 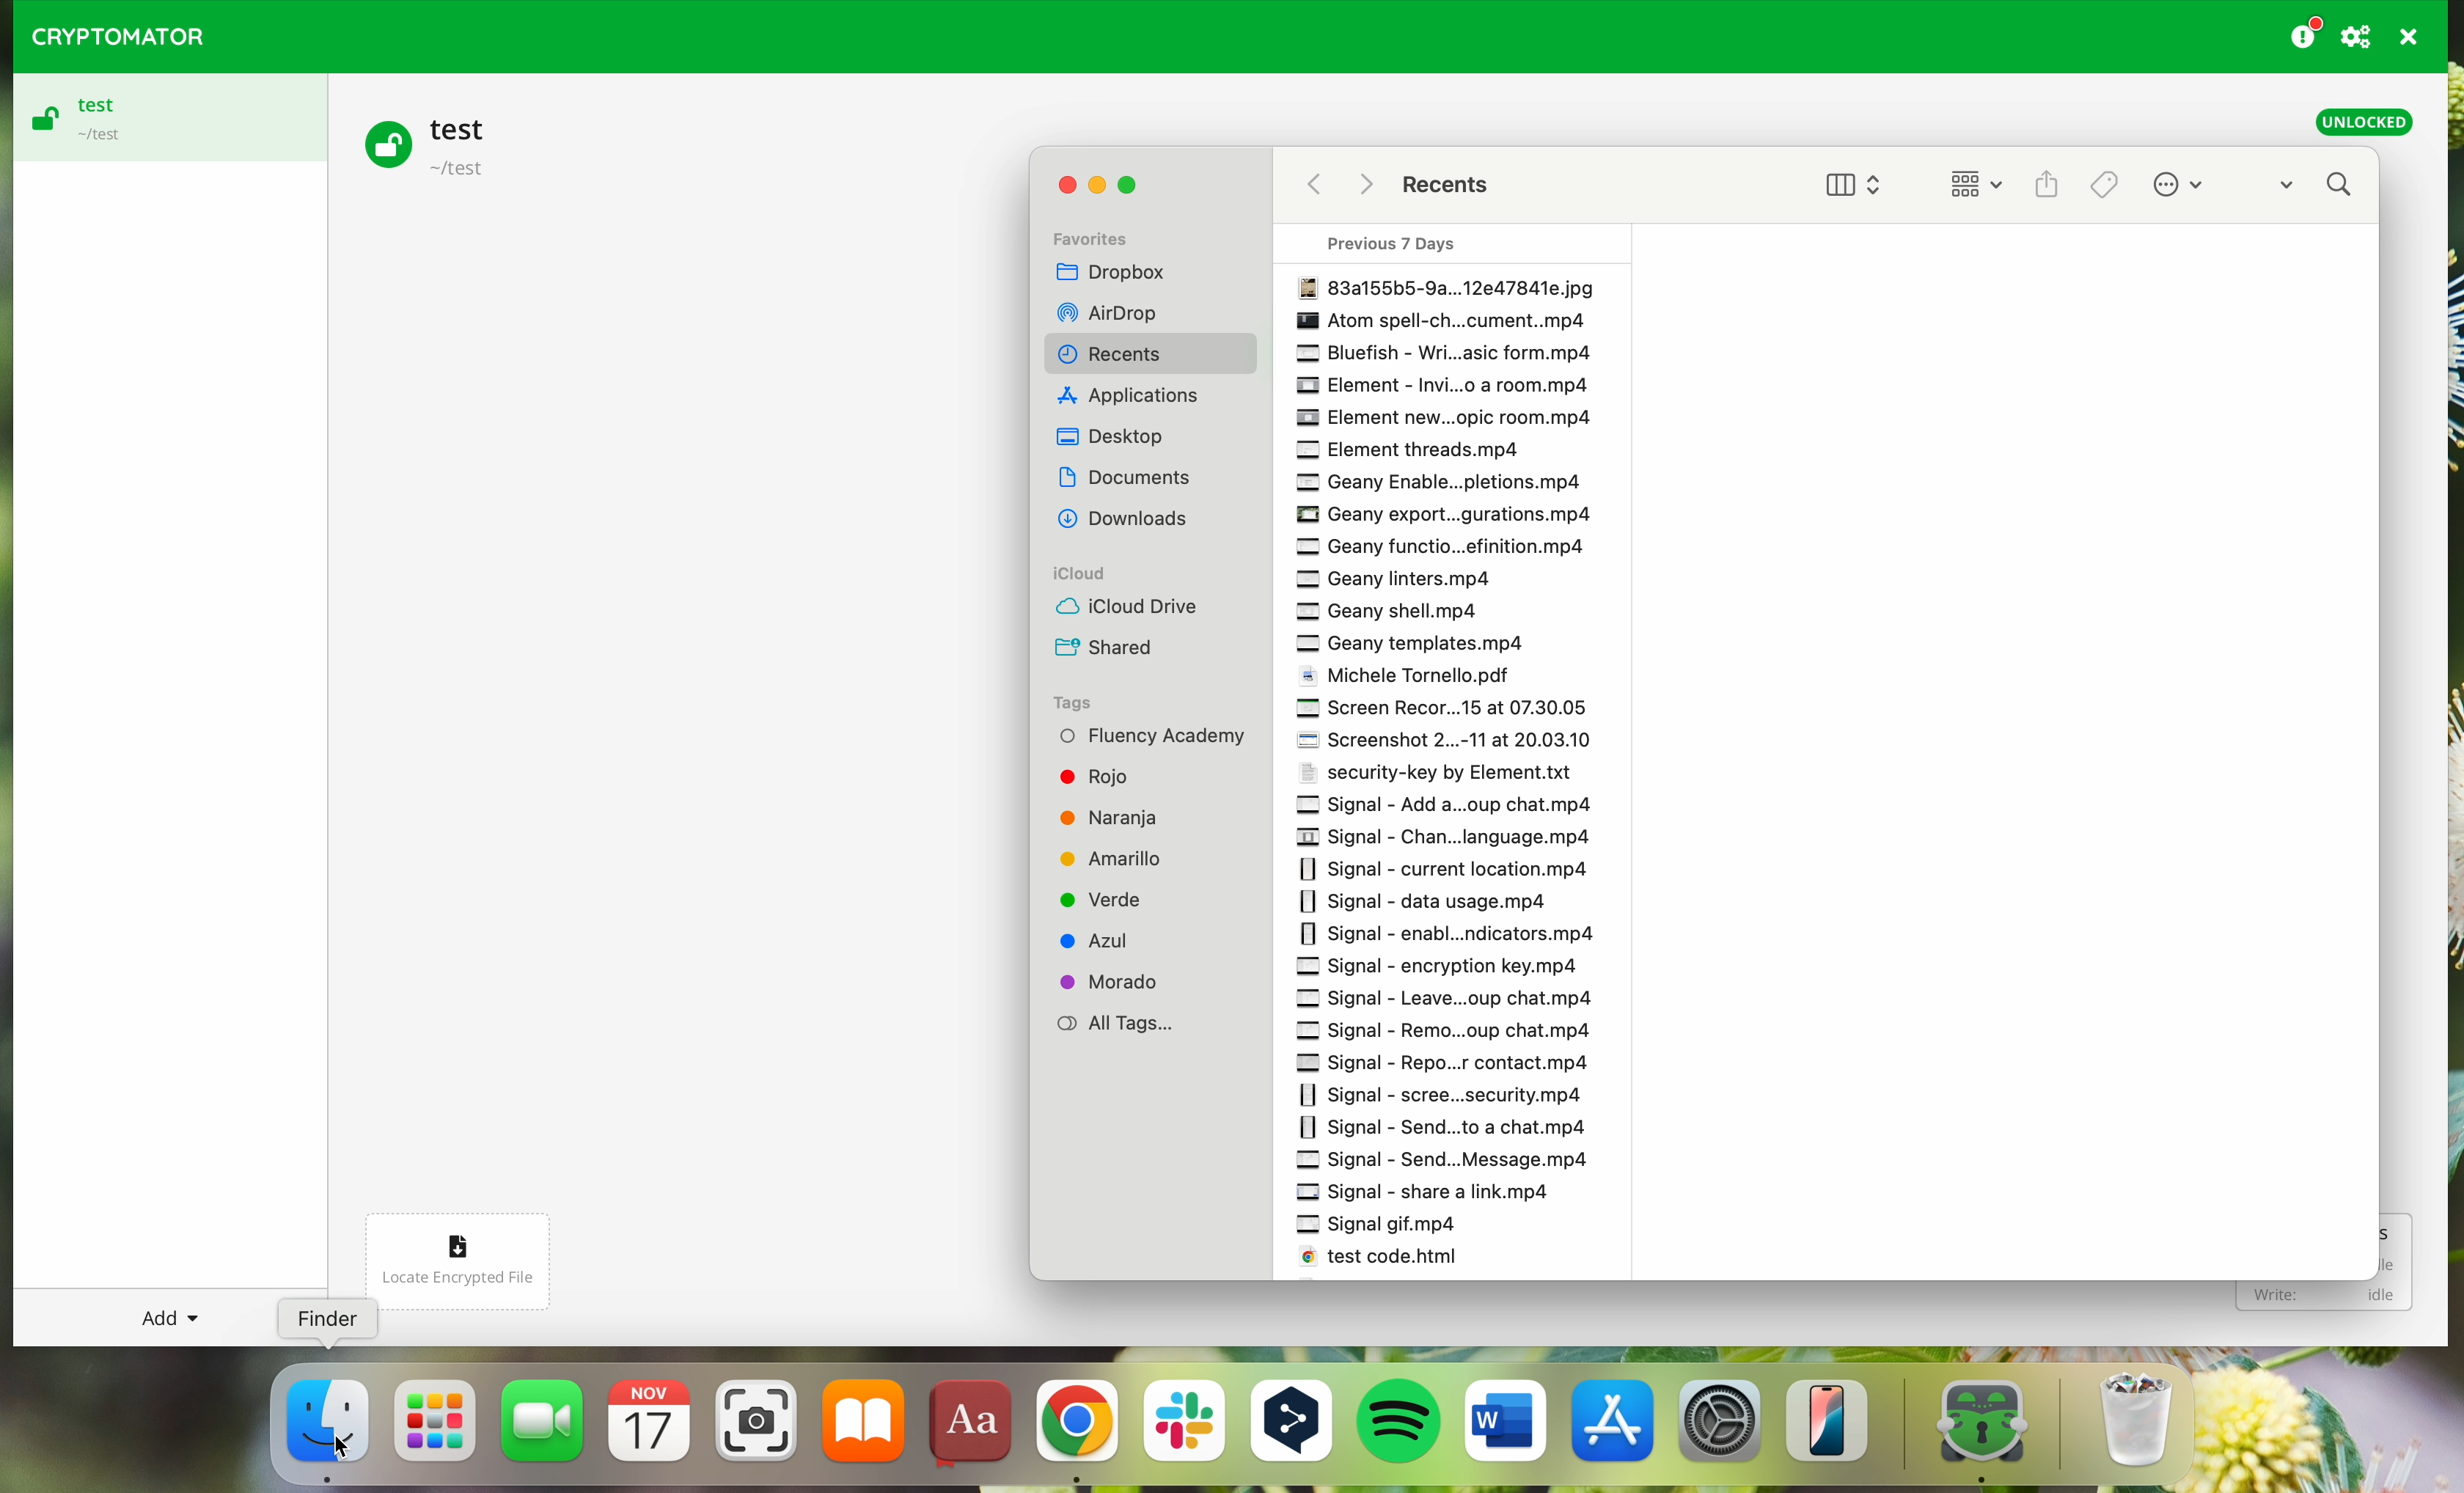 I want to click on launchpad, so click(x=437, y=1420).